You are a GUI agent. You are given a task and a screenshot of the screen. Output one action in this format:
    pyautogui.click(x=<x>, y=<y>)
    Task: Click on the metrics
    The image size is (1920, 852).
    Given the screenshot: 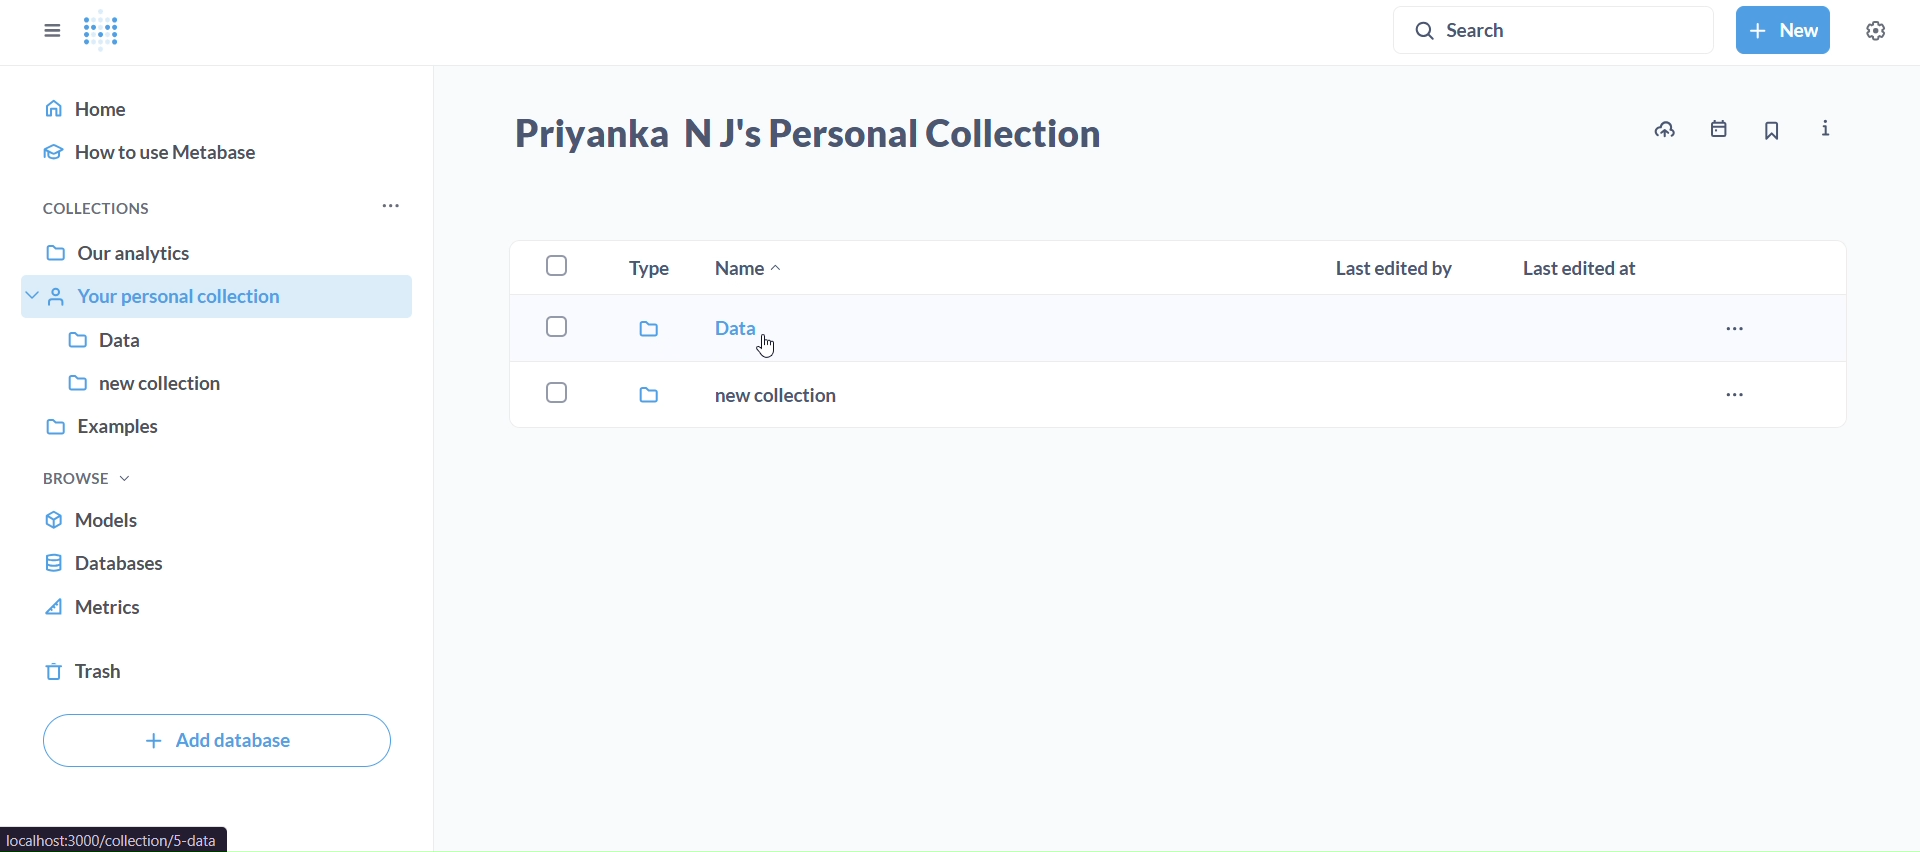 What is the action you would take?
    pyautogui.click(x=214, y=610)
    